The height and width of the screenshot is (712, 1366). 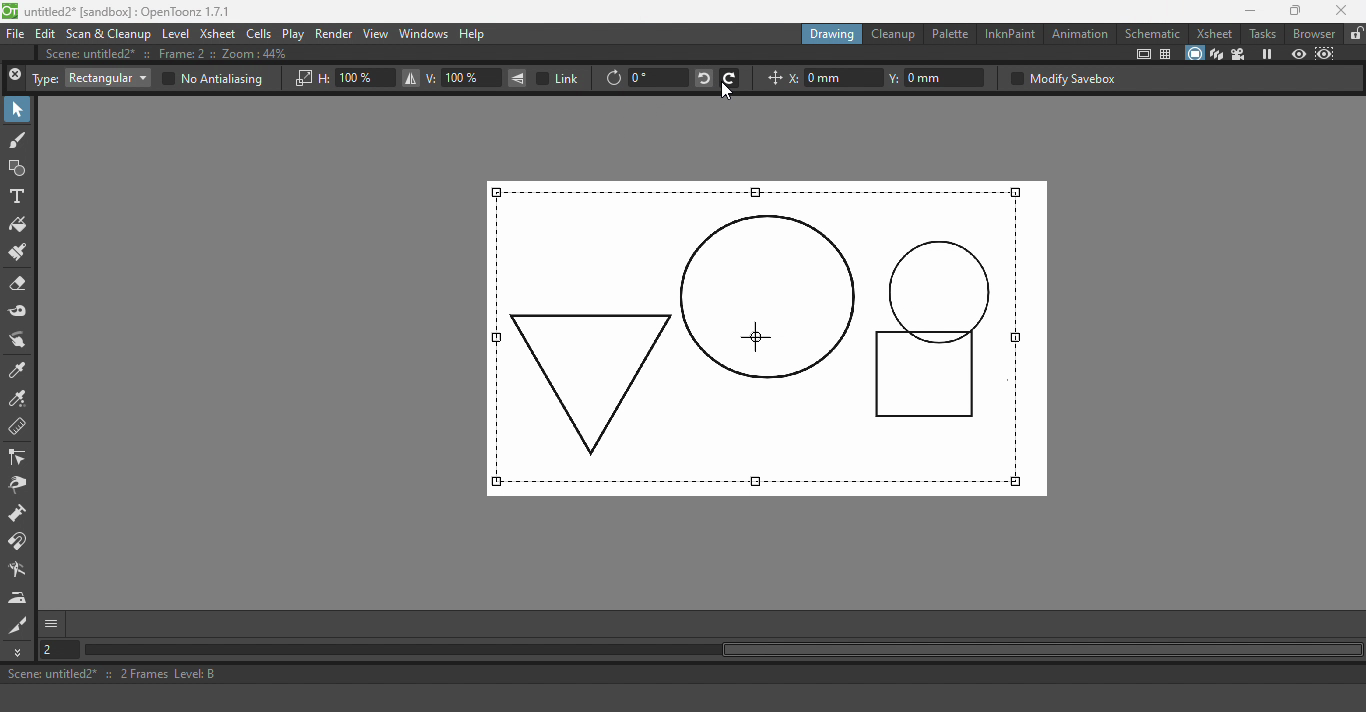 I want to click on Animation, so click(x=1081, y=33).